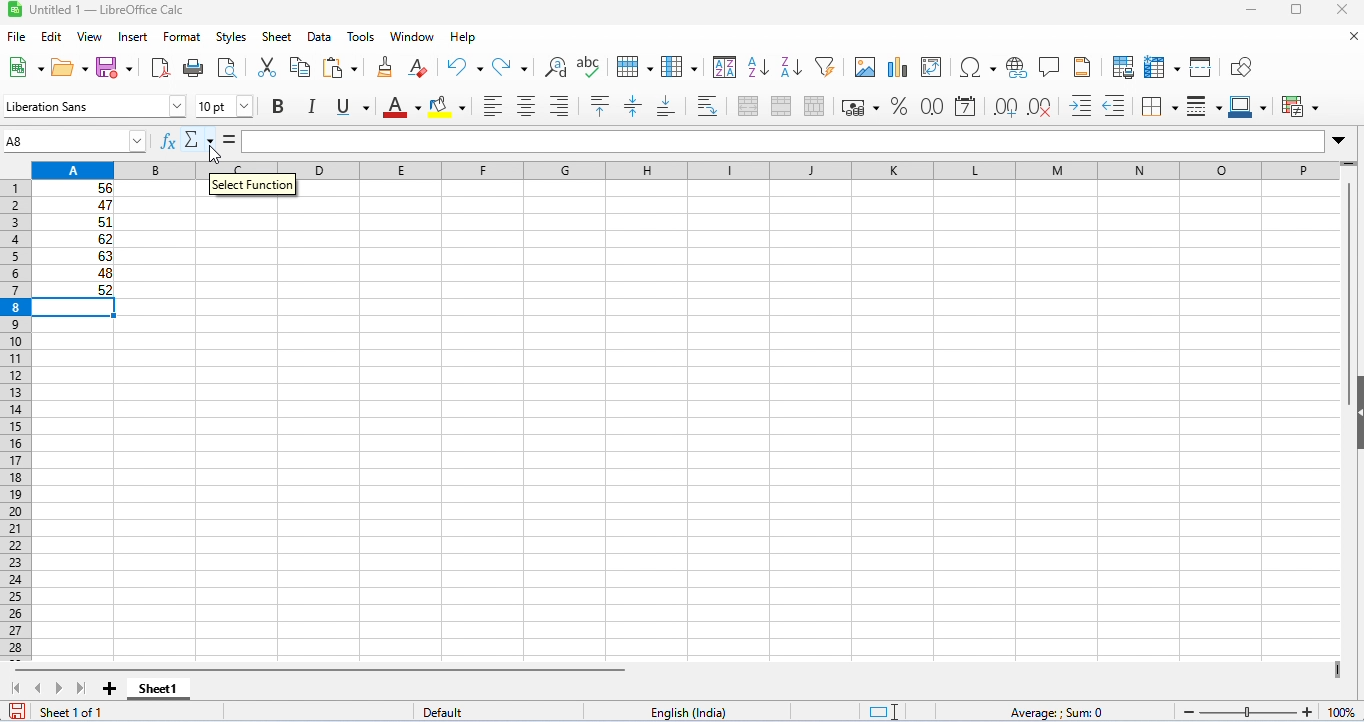 Image resolution: width=1364 pixels, height=722 pixels. Describe the element at coordinates (81, 688) in the screenshot. I see `last sheet` at that location.